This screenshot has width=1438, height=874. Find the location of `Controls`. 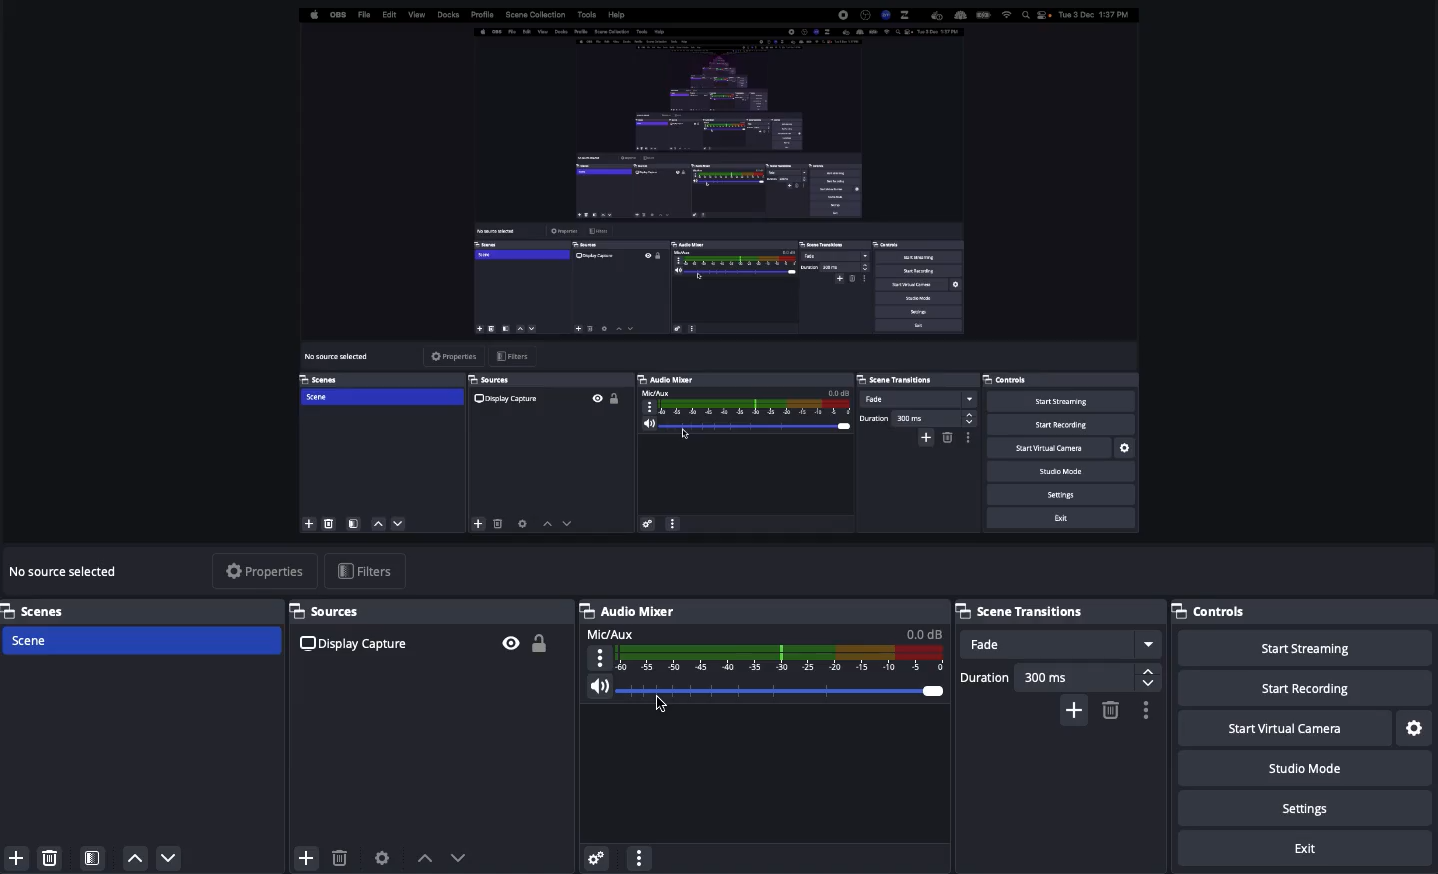

Controls is located at coordinates (1217, 611).